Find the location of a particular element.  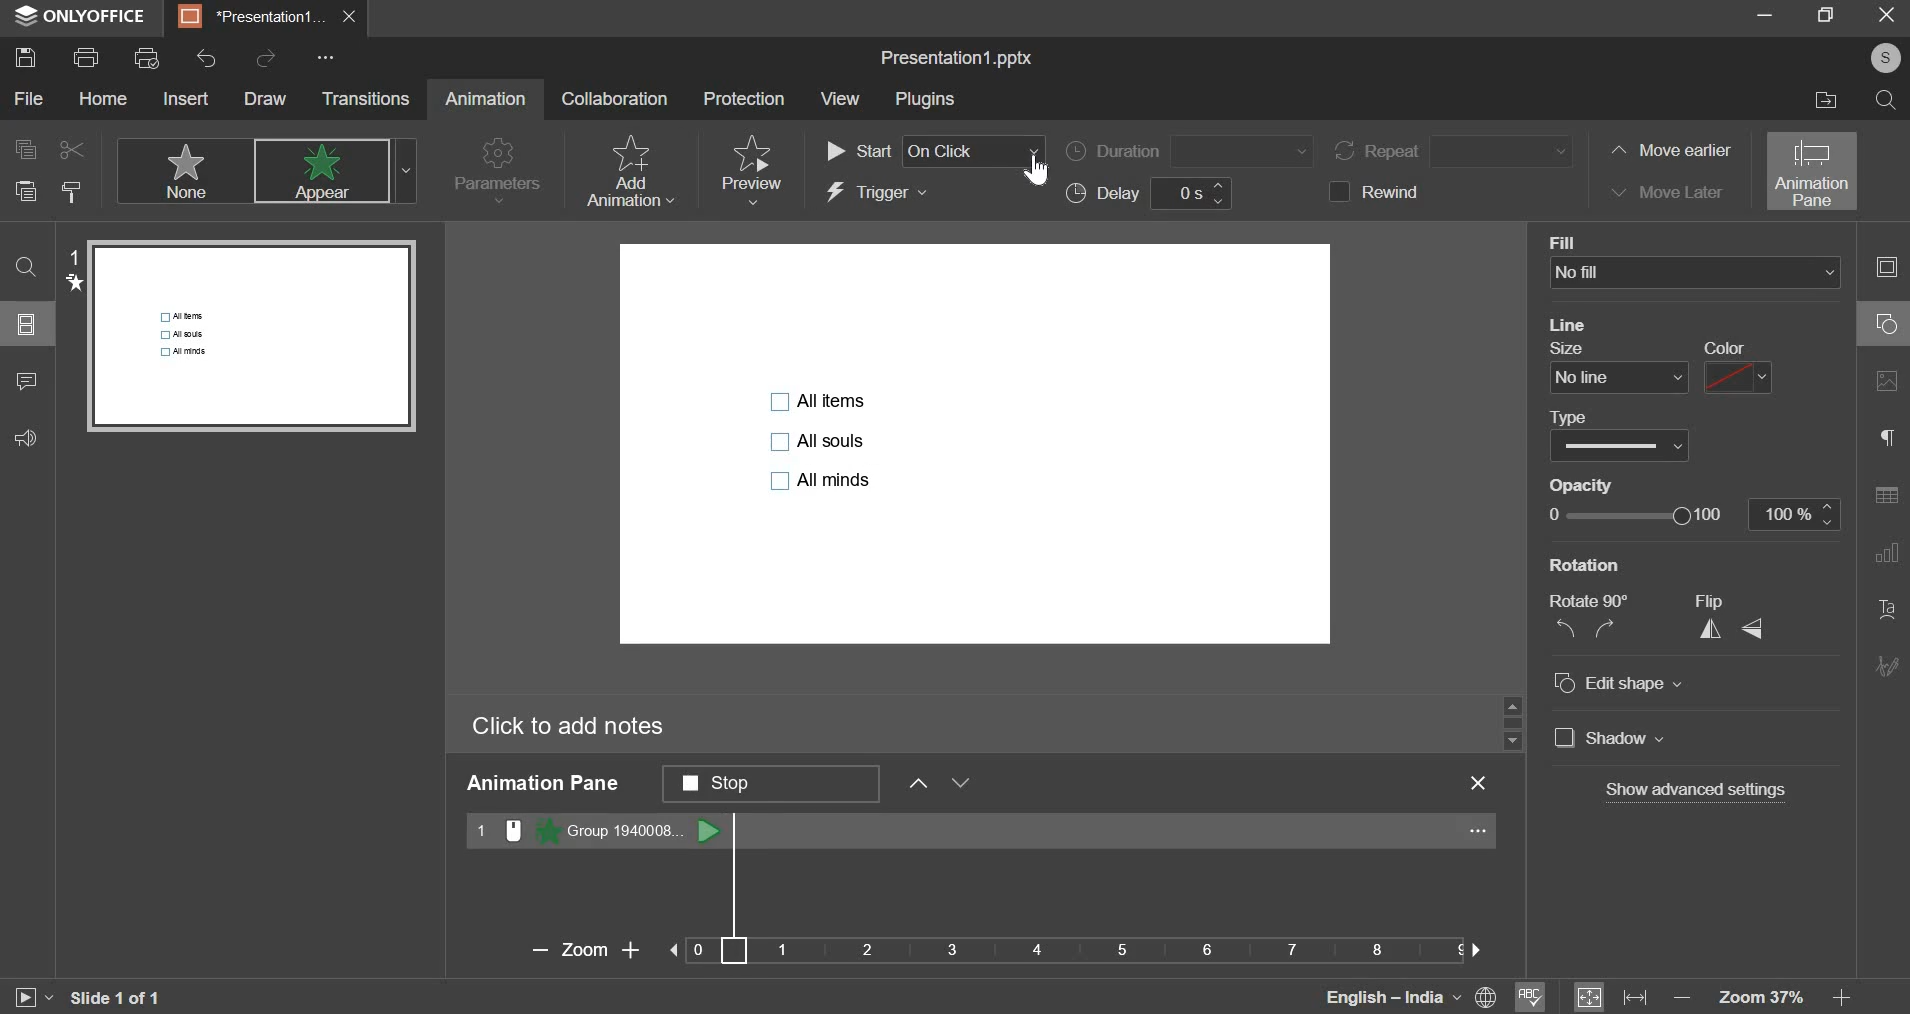

feedback is located at coordinates (35, 437).